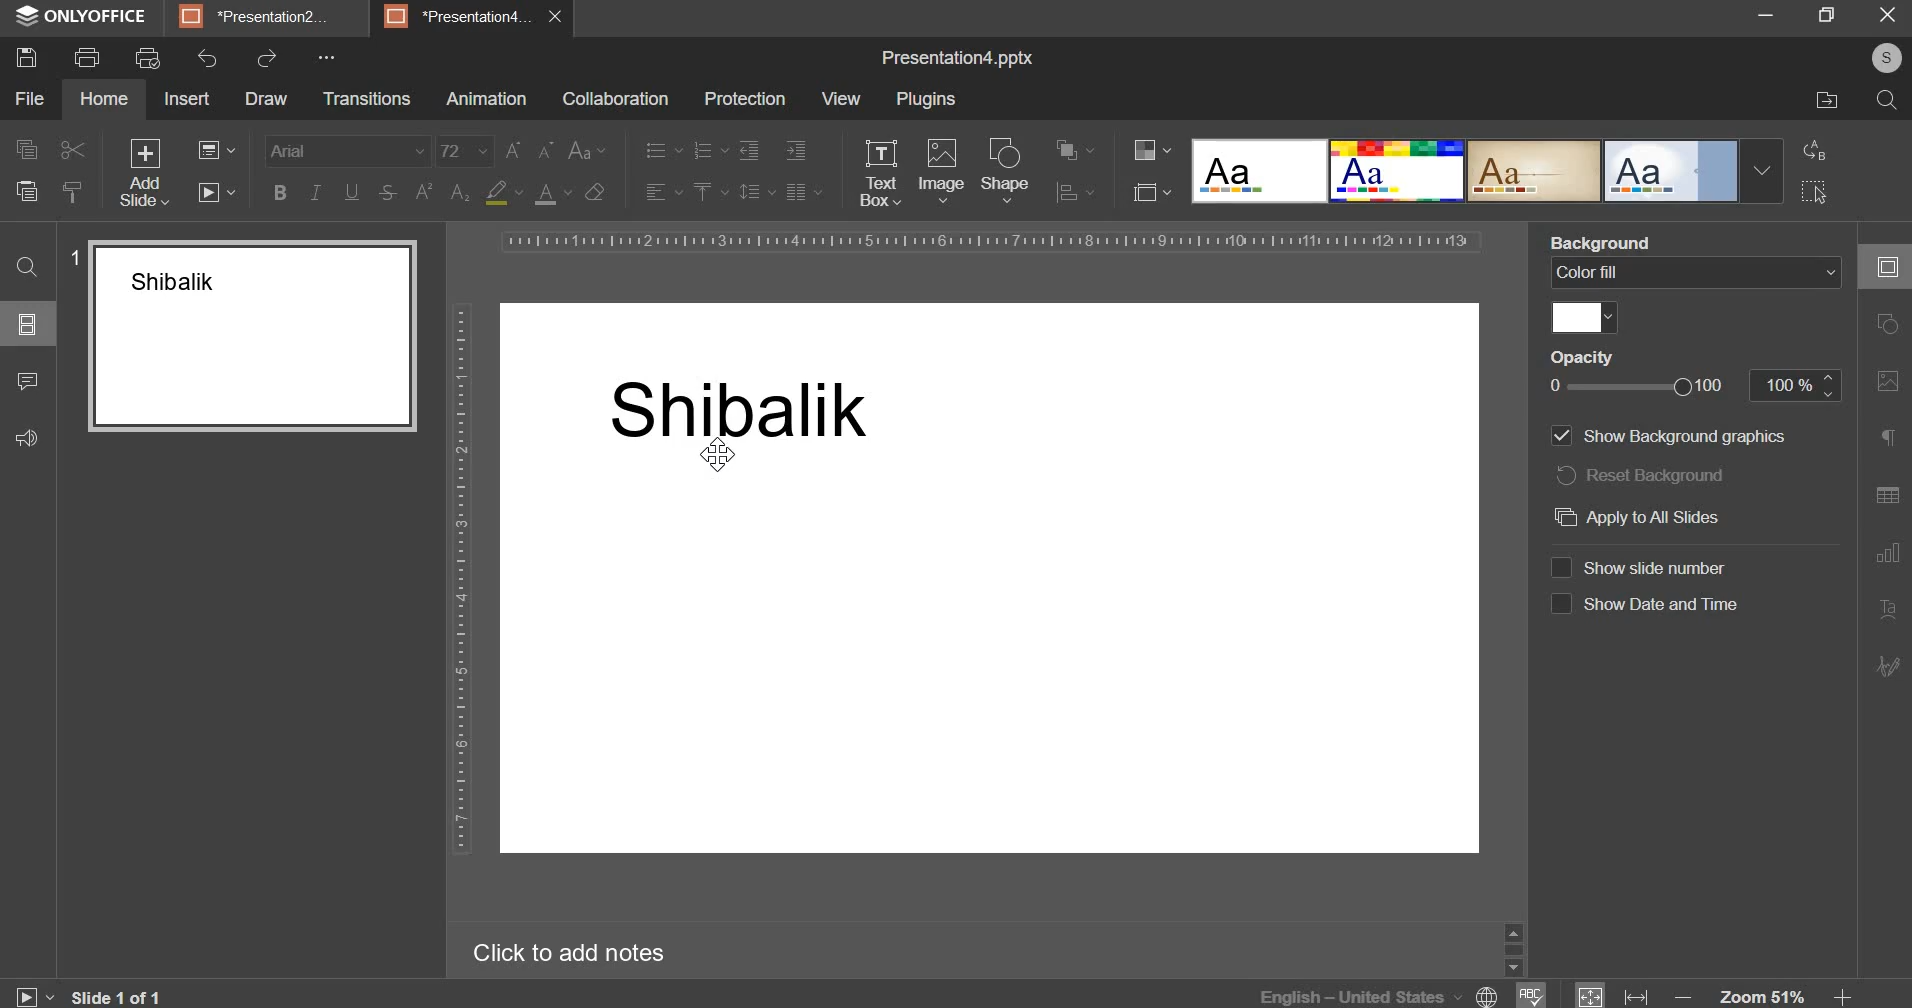 This screenshot has width=1912, height=1008. Describe the element at coordinates (267, 58) in the screenshot. I see `redo` at that location.